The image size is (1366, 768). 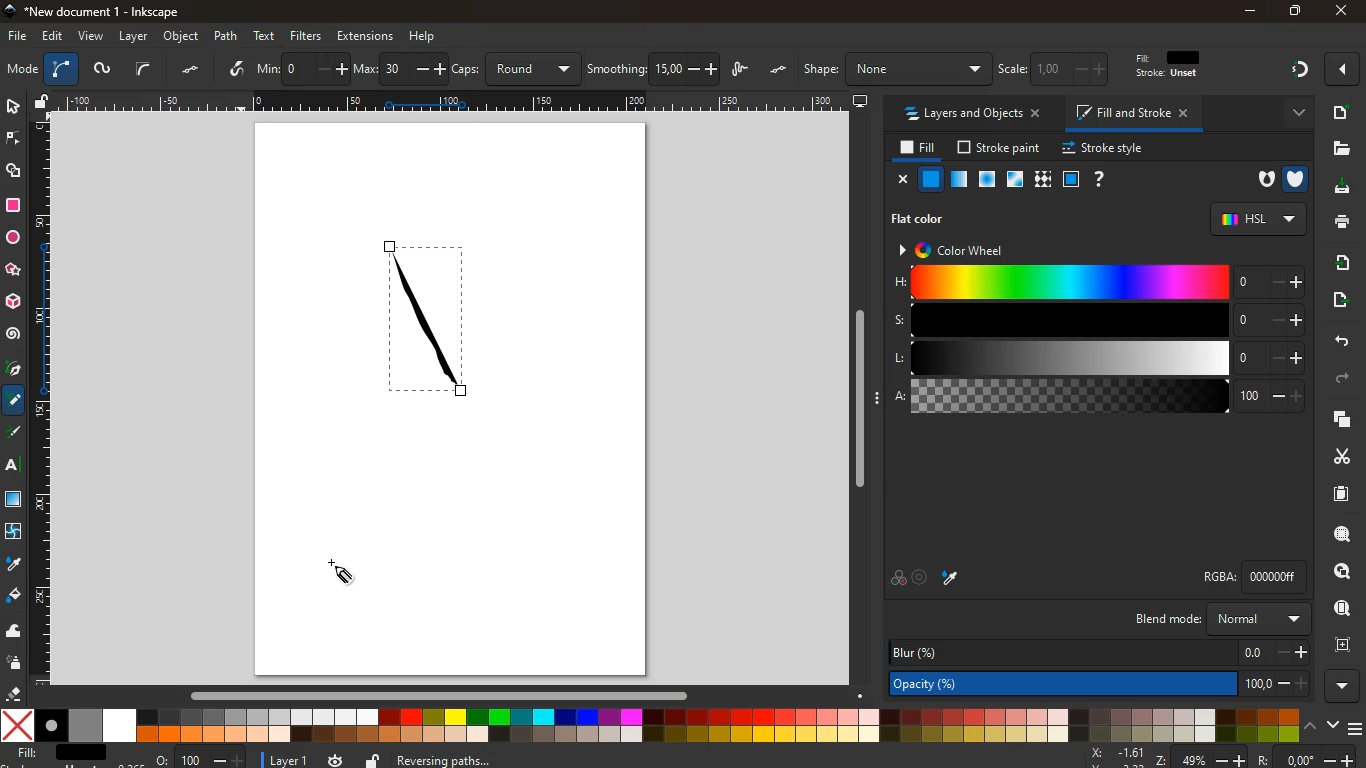 I want to click on file, so click(x=18, y=37).